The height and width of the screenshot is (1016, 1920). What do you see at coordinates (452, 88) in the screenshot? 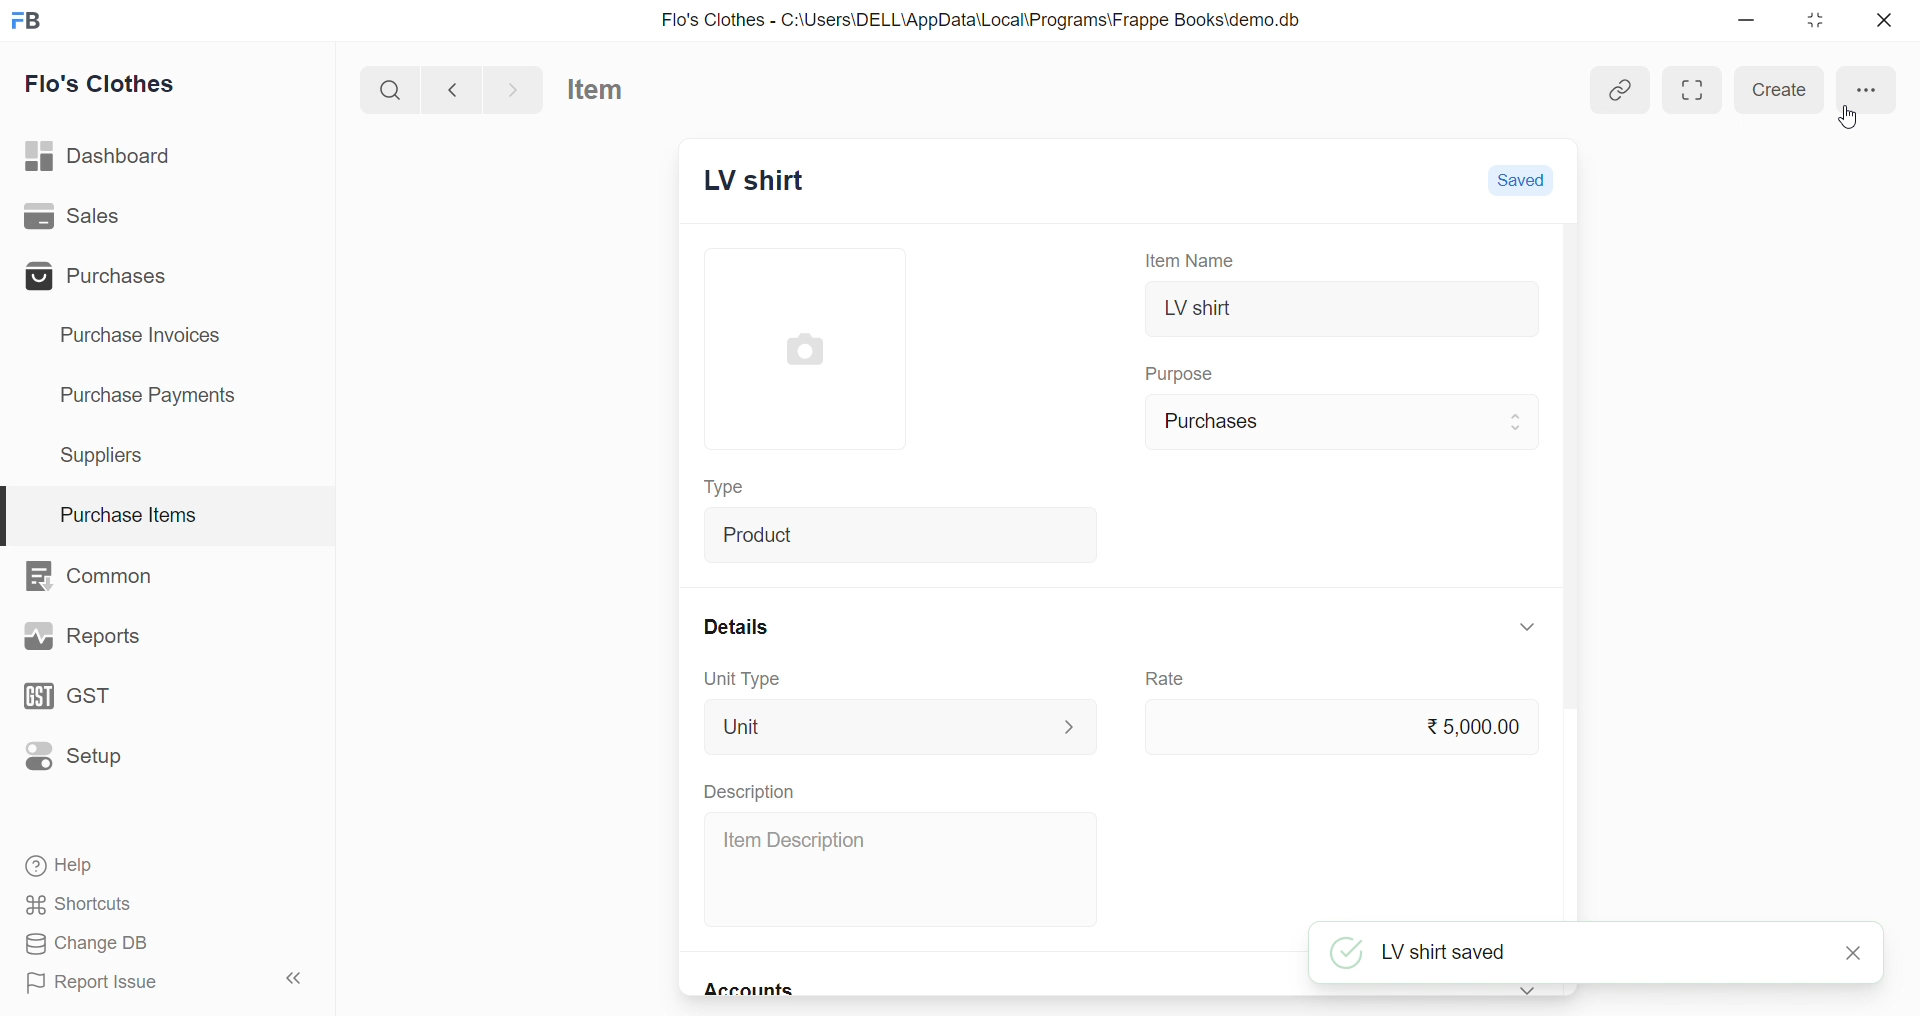
I see `navigate backward` at bounding box center [452, 88].